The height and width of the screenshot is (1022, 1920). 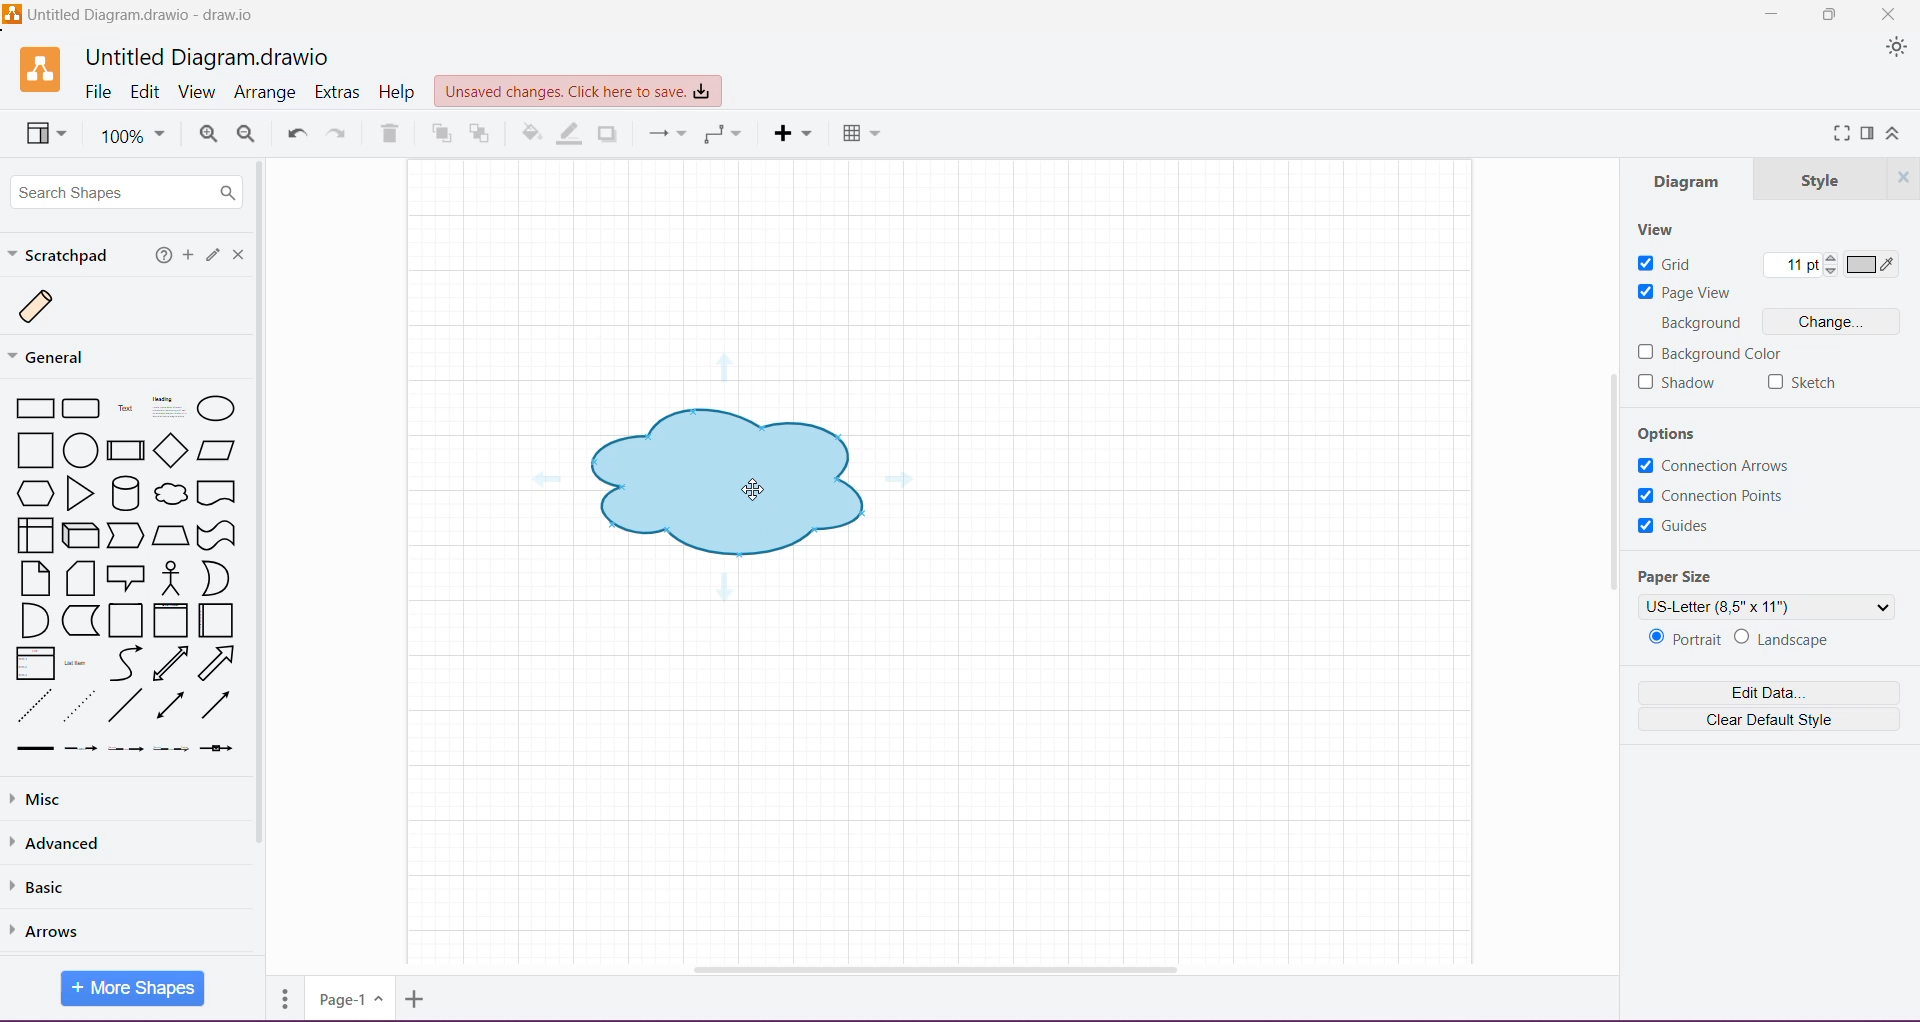 What do you see at coordinates (285, 998) in the screenshot?
I see `Pages` at bounding box center [285, 998].